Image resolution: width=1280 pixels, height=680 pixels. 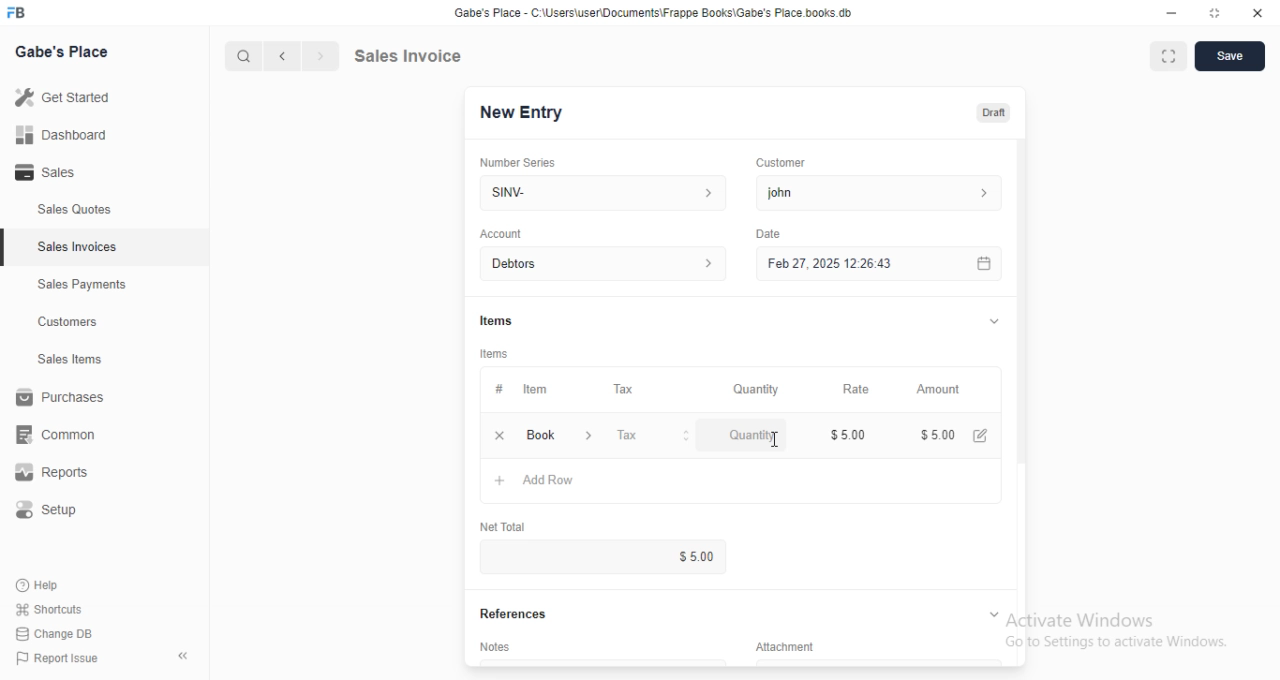 What do you see at coordinates (826, 266) in the screenshot?
I see `Feb27, 2025 1226:43 ` at bounding box center [826, 266].